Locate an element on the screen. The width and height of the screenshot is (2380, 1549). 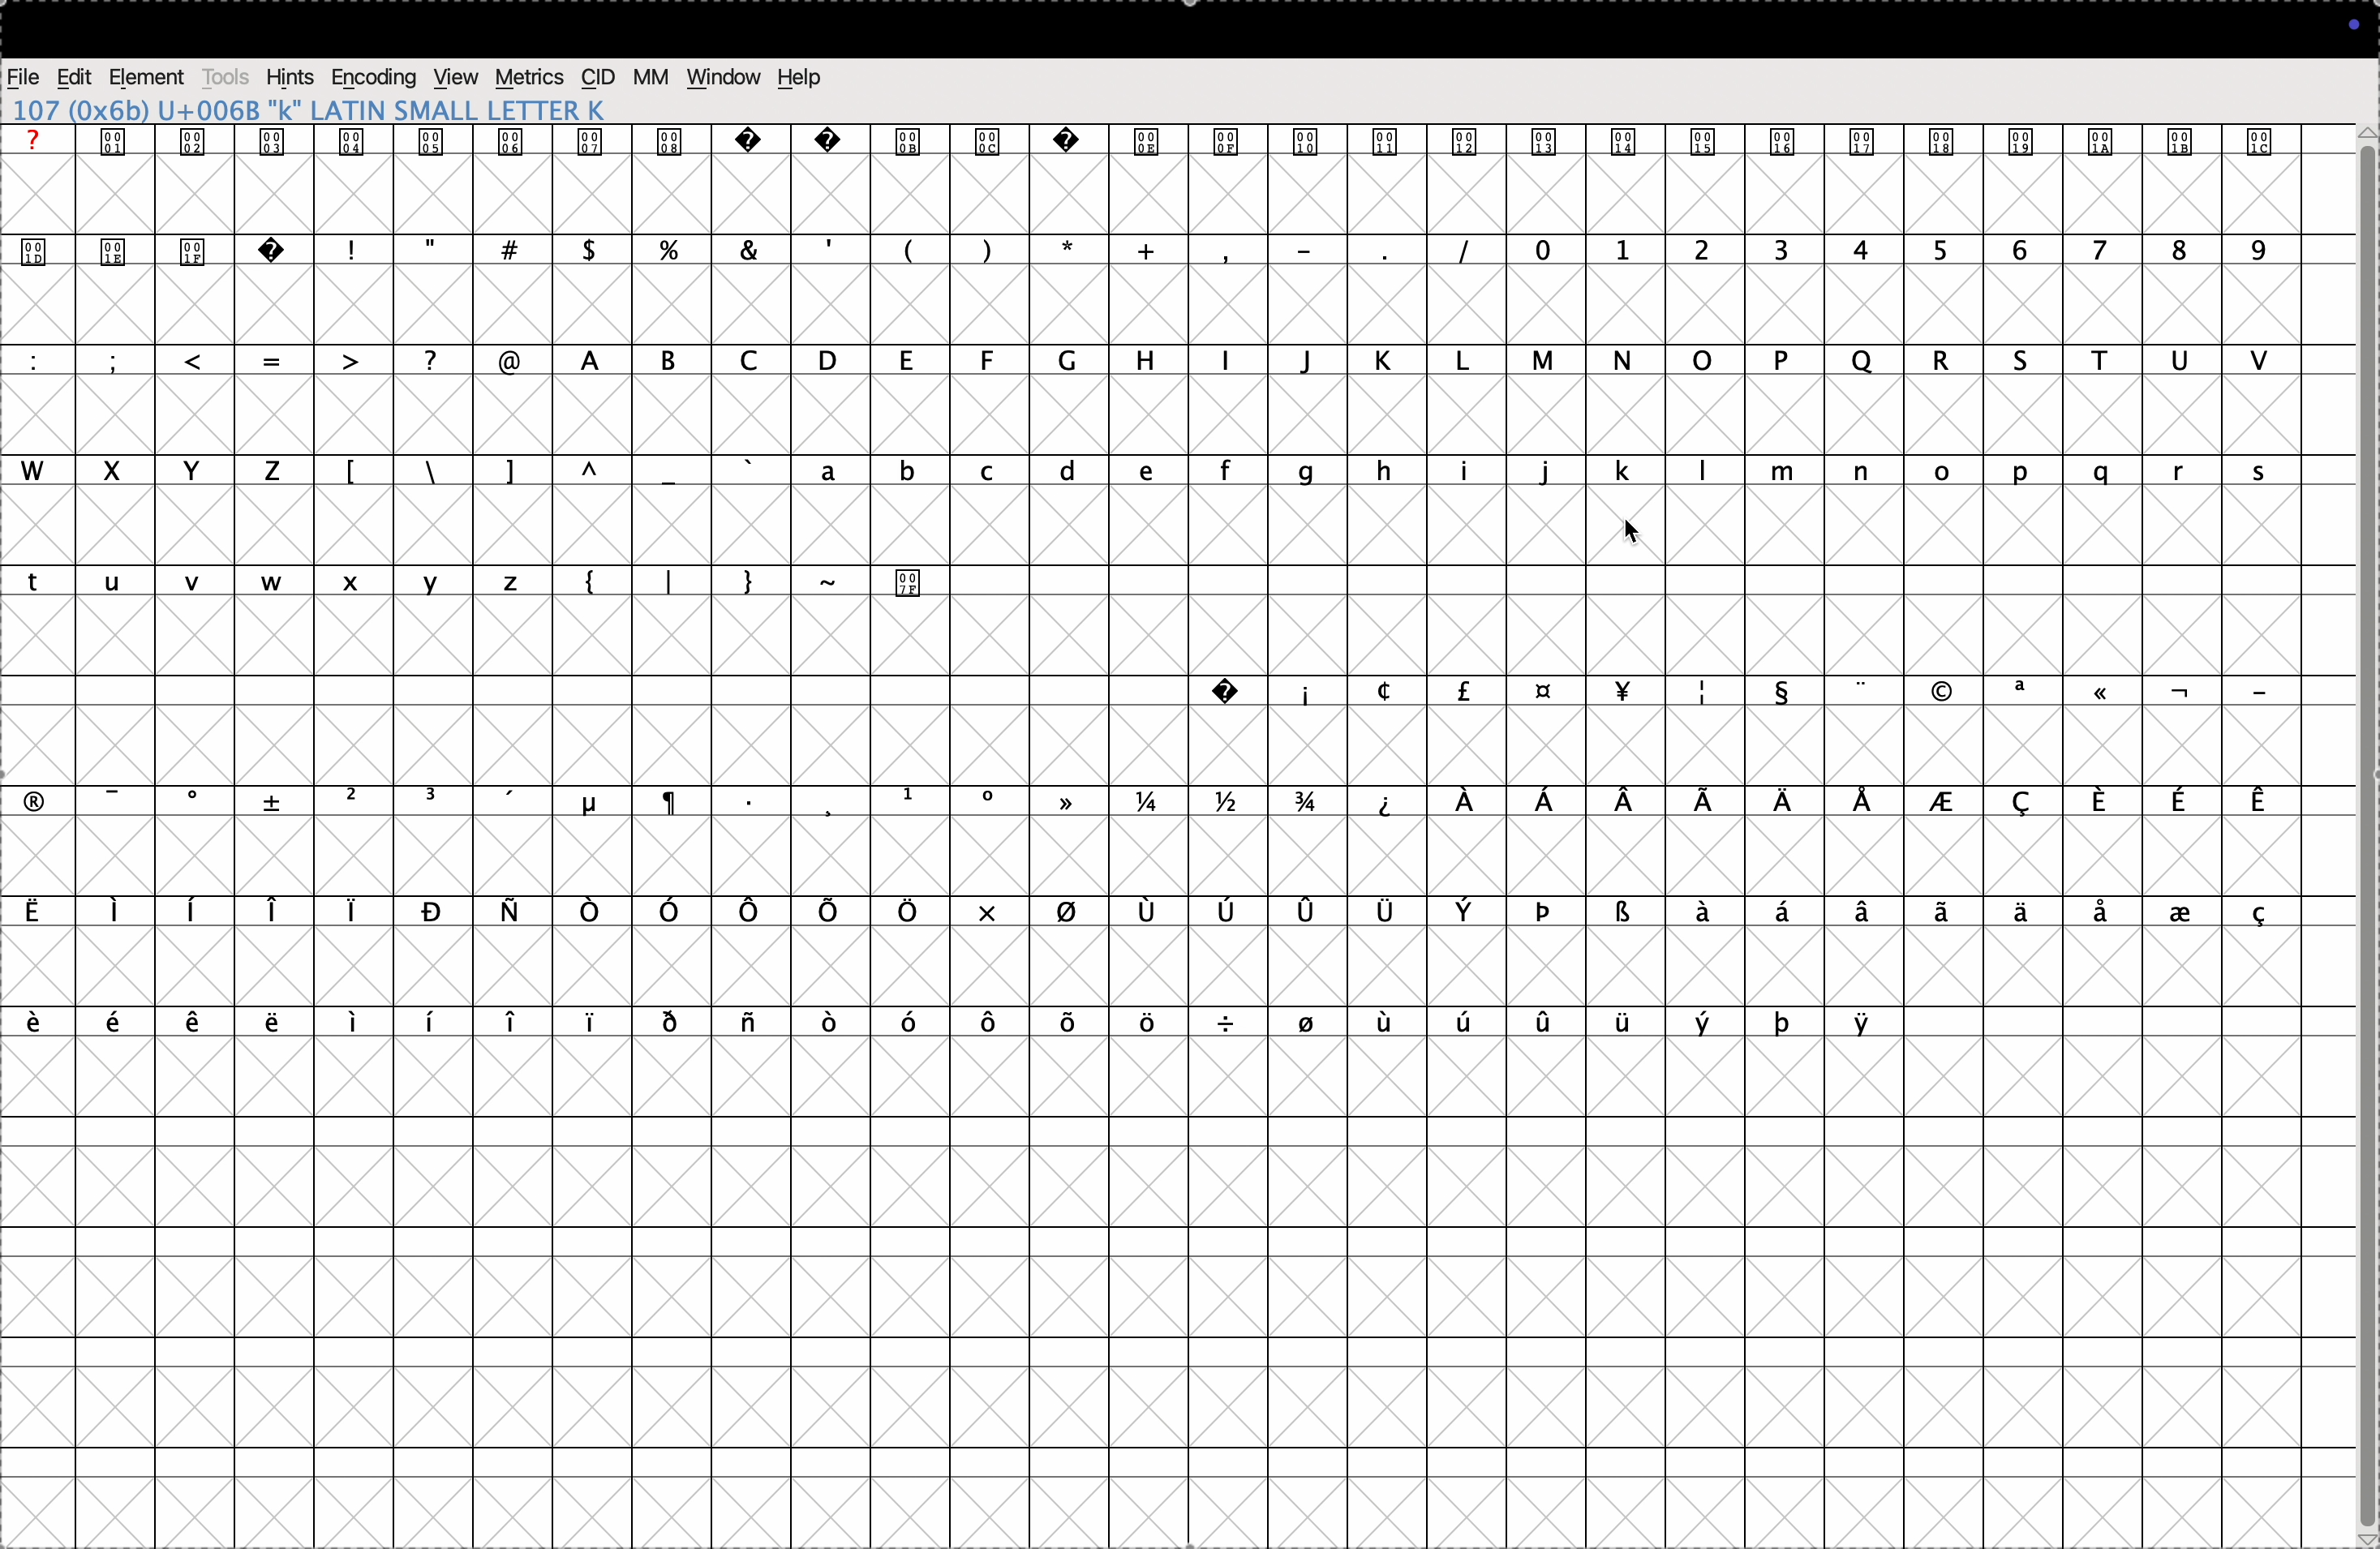
smaall letter latin  is located at coordinates (327, 111).